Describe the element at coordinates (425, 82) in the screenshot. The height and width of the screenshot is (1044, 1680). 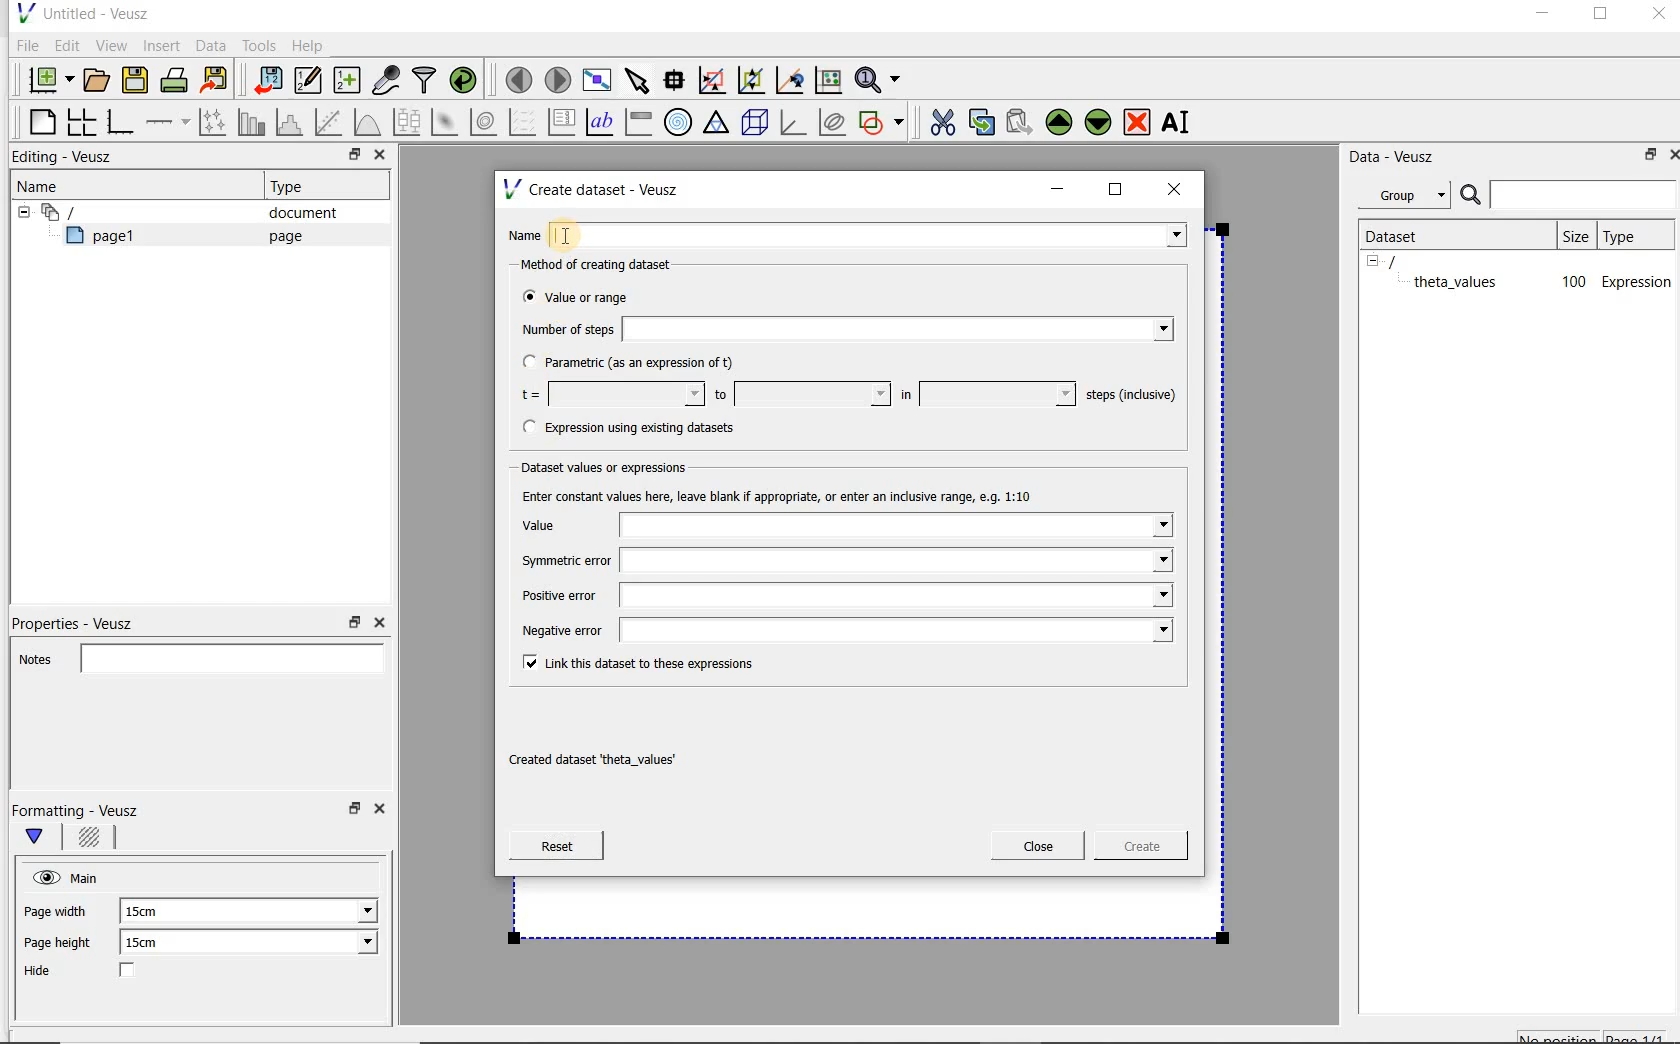
I see `filter data` at that location.